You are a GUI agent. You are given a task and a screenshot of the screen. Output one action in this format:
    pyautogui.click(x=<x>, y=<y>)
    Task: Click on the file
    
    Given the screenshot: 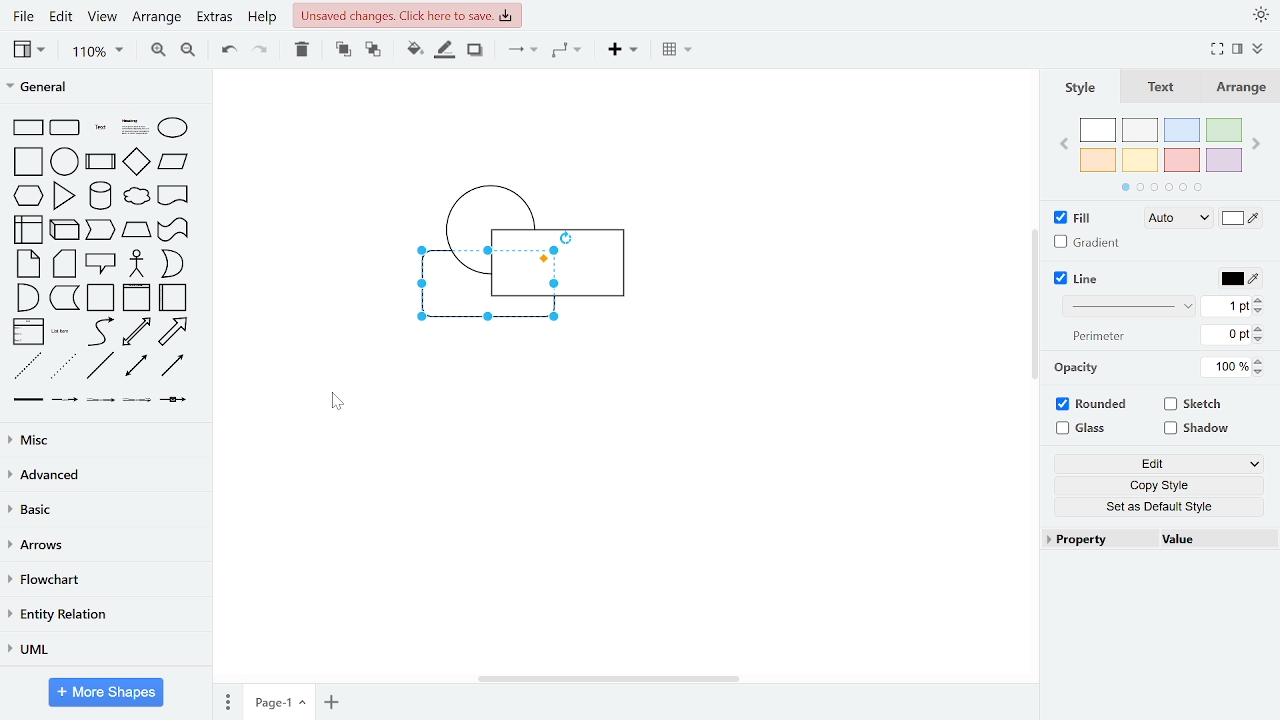 What is the action you would take?
    pyautogui.click(x=22, y=16)
    